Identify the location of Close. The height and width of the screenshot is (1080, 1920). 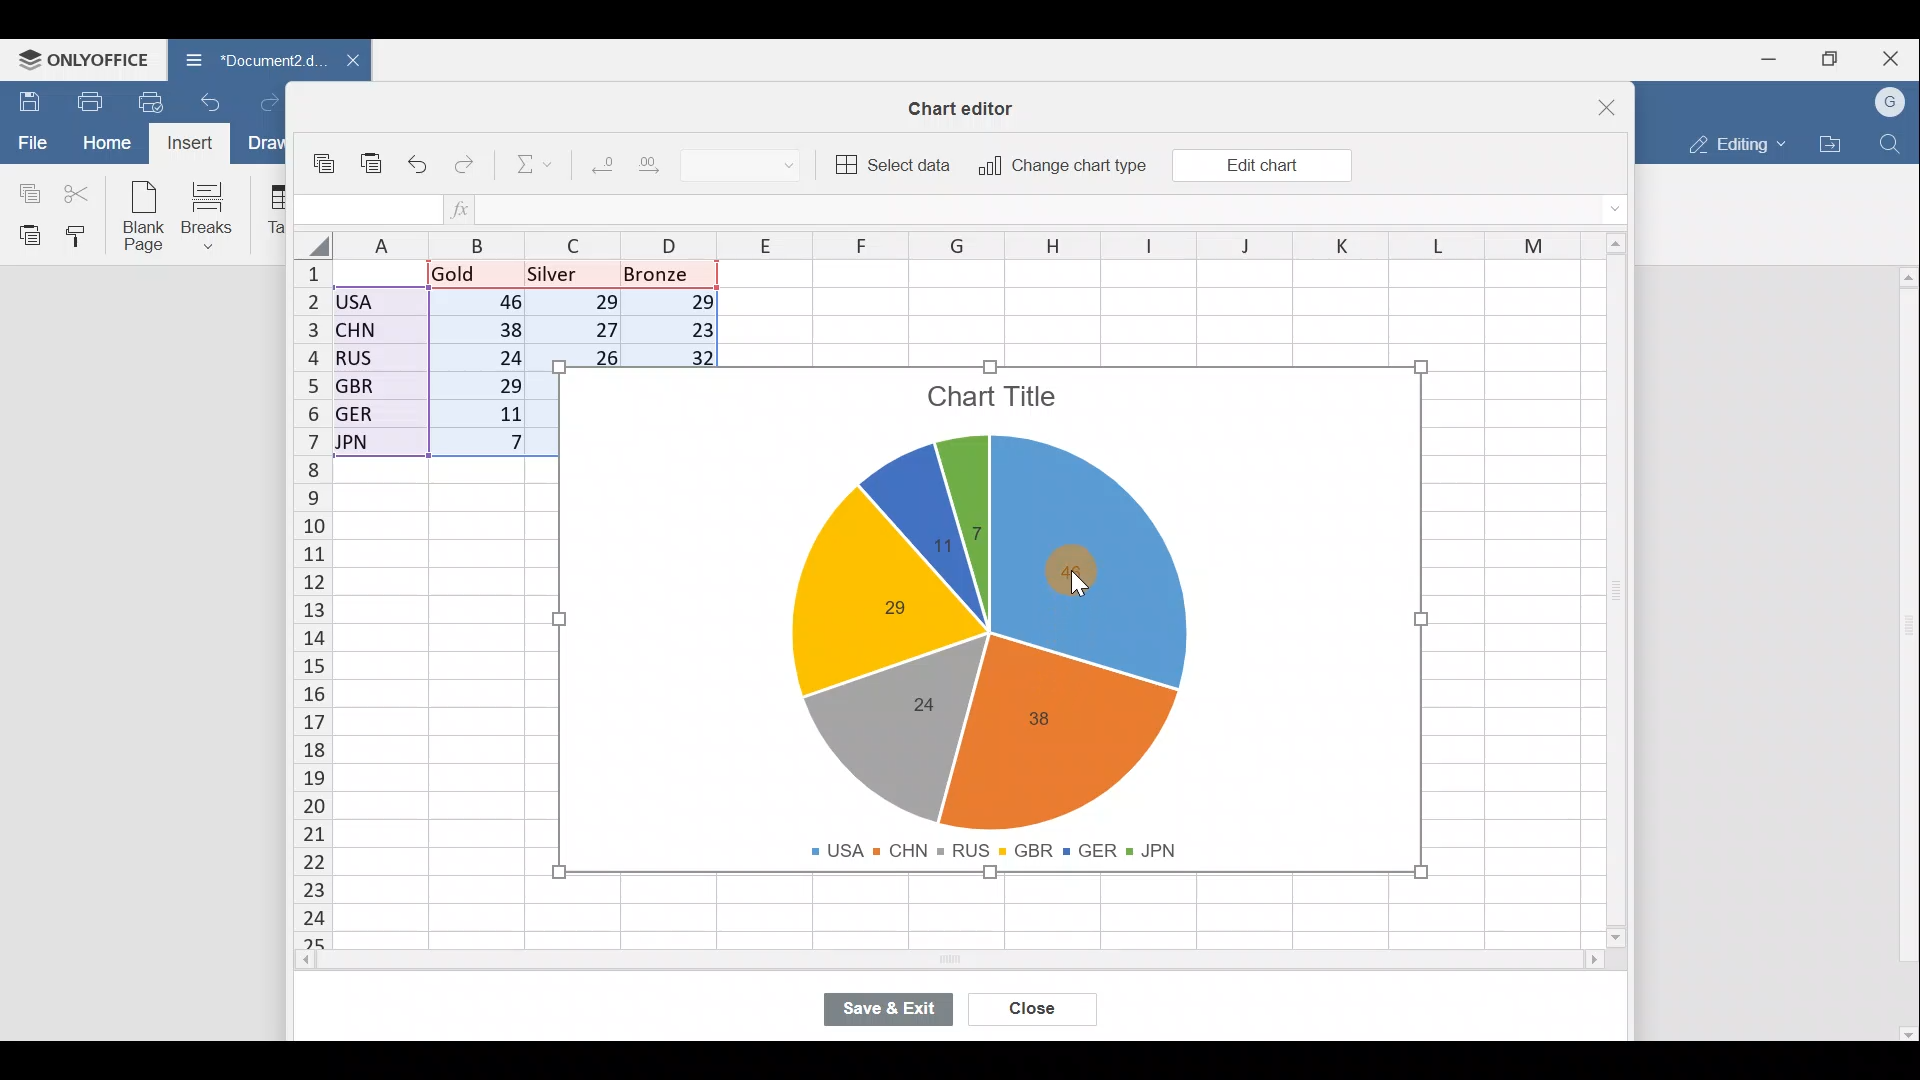
(1036, 1011).